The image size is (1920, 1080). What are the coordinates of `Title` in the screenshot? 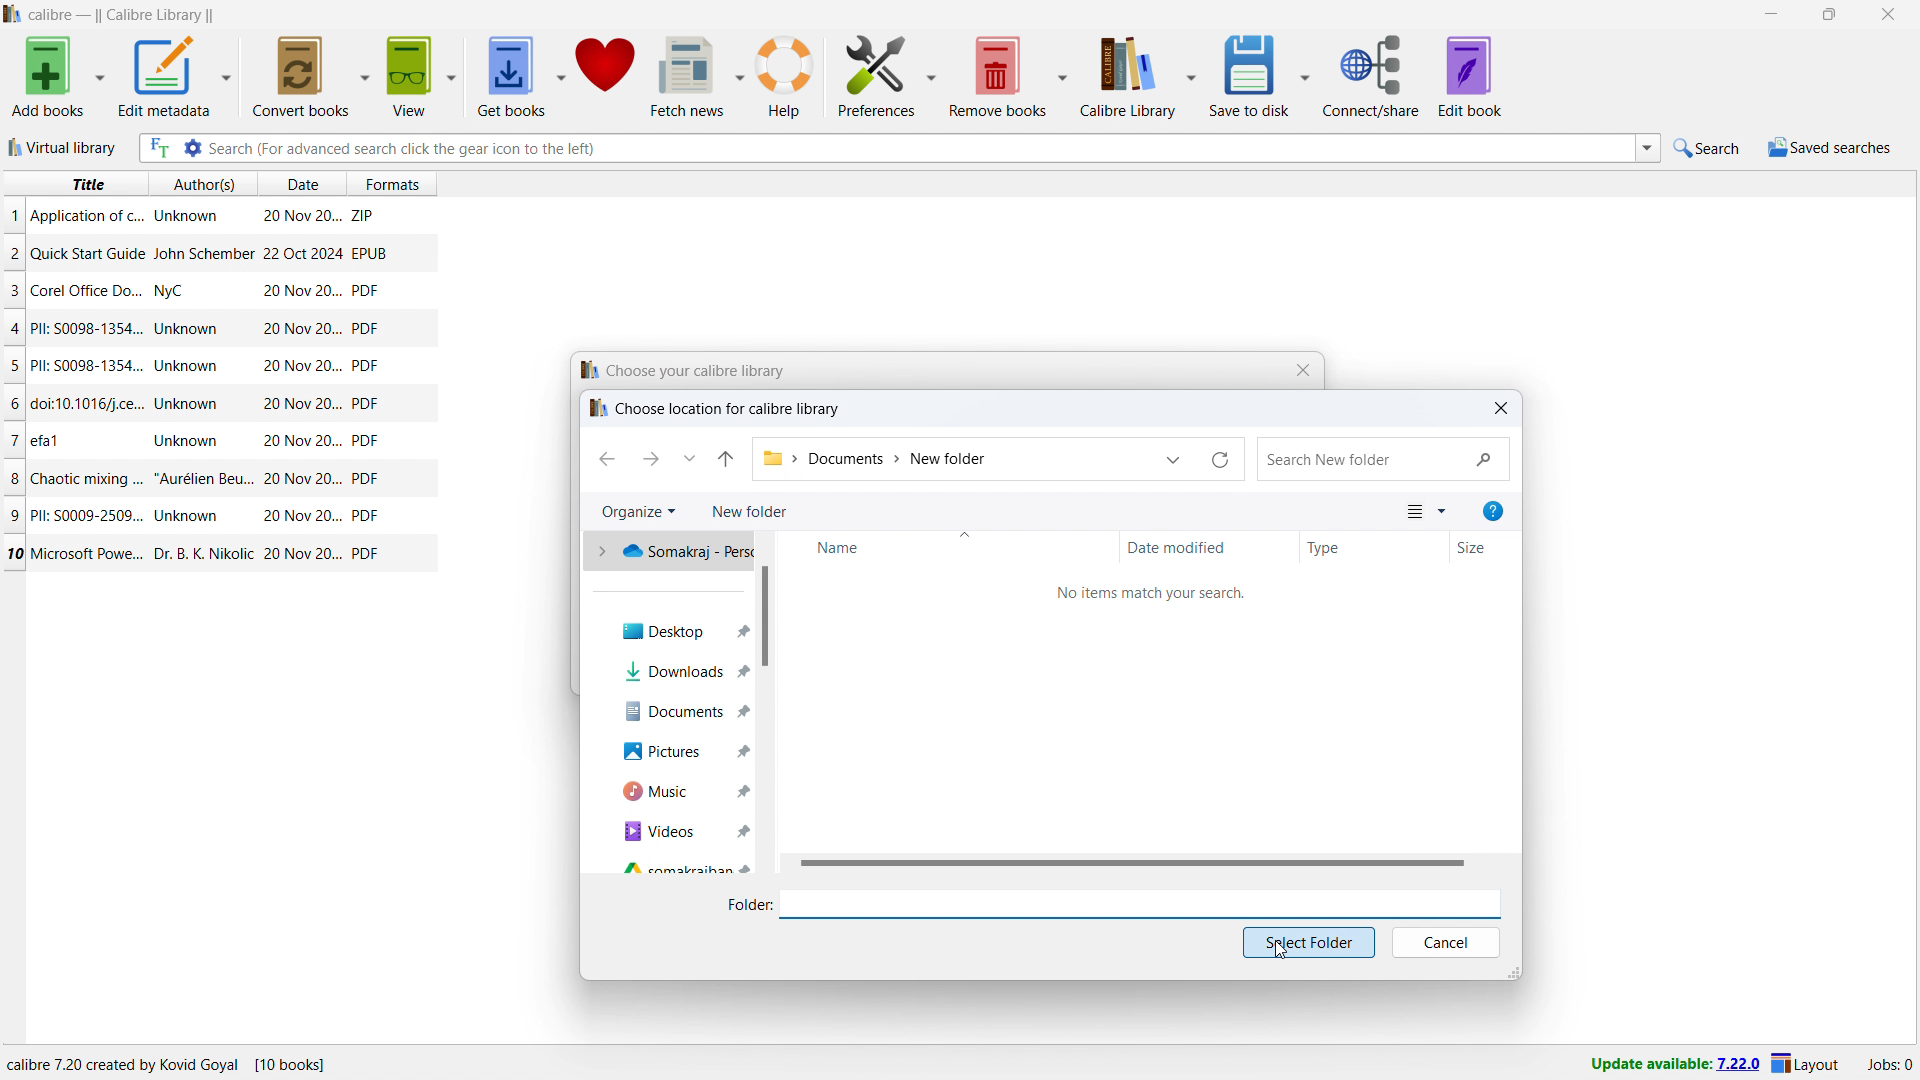 It's located at (90, 405).